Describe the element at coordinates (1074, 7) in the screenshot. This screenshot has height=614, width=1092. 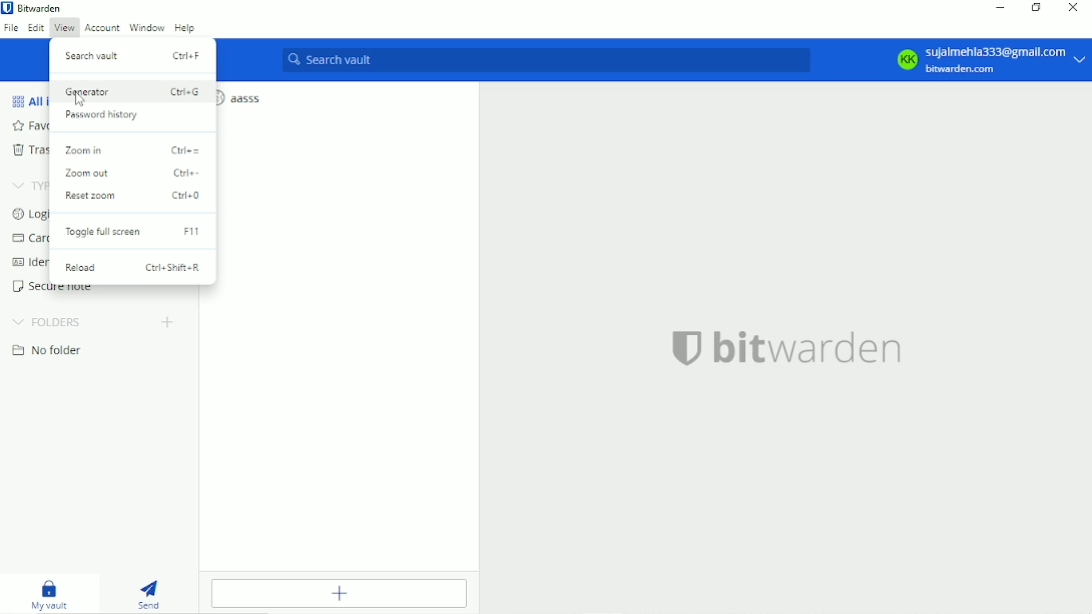
I see `Close` at that location.